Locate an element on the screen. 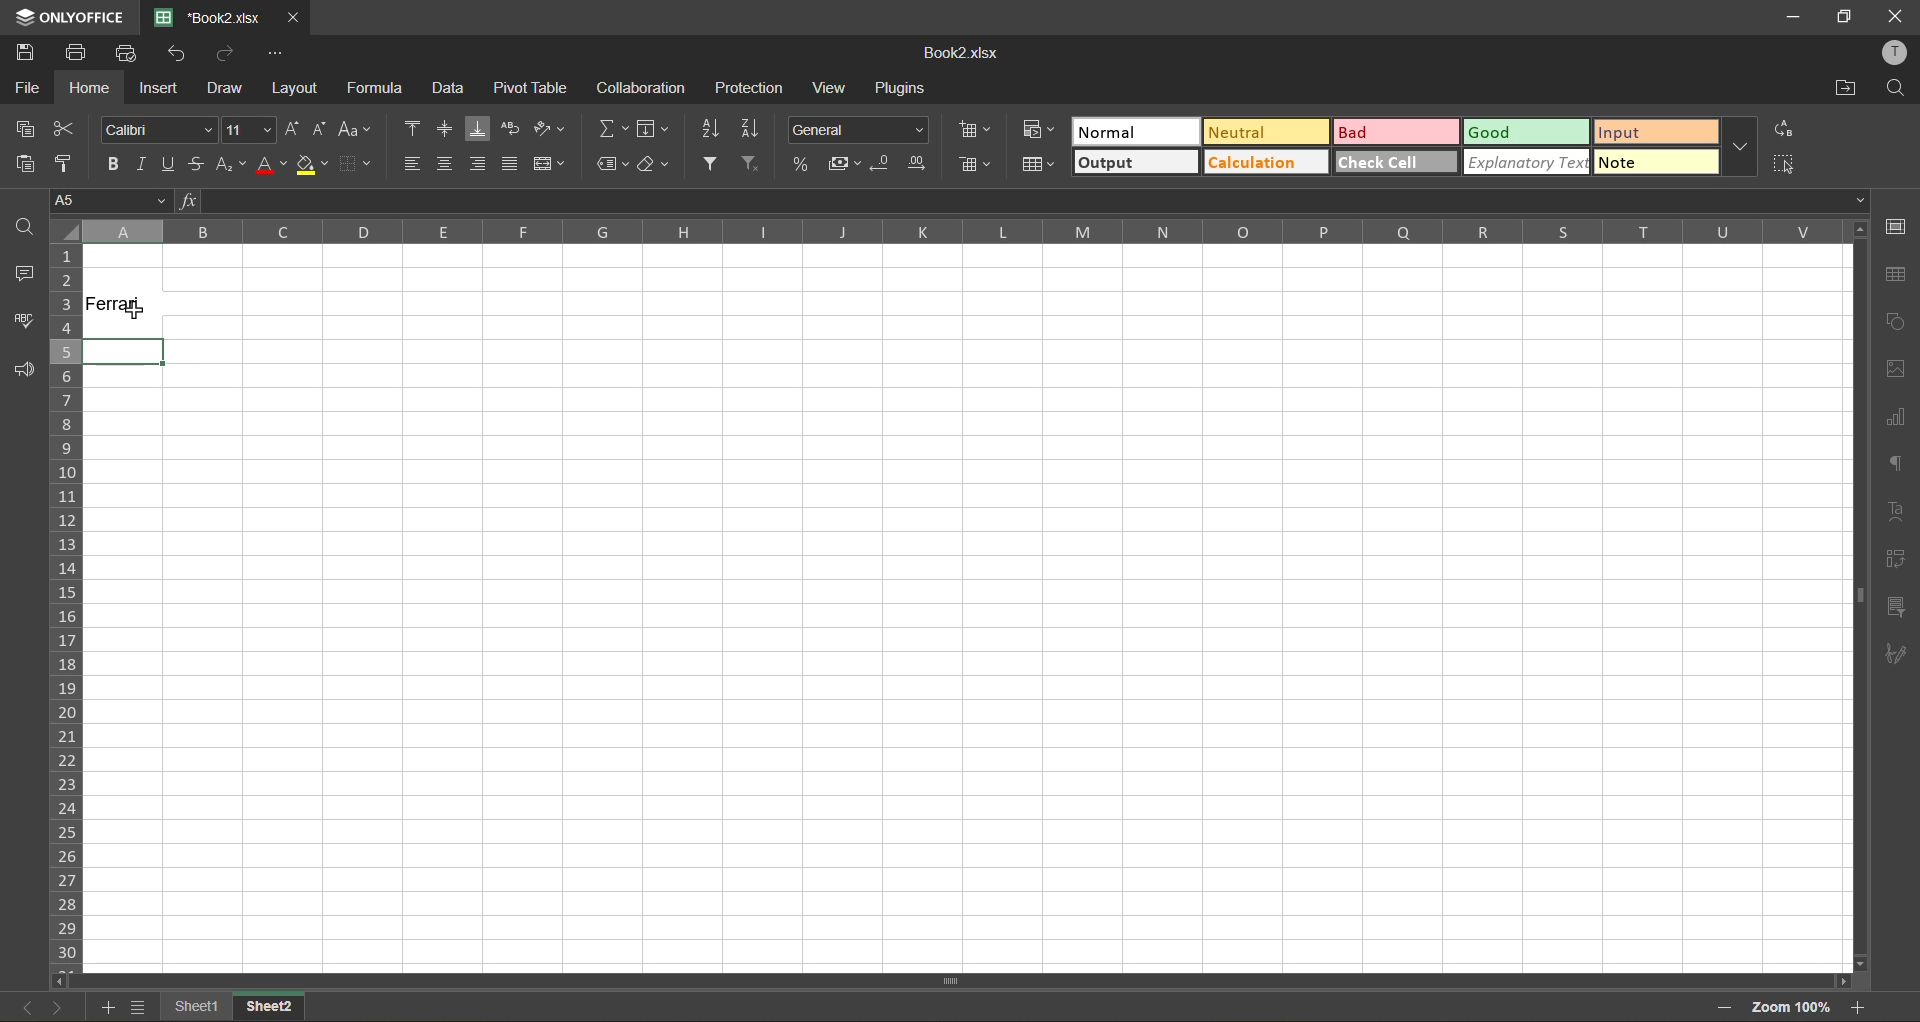 The width and height of the screenshot is (1920, 1022). increment size is located at coordinates (291, 128).